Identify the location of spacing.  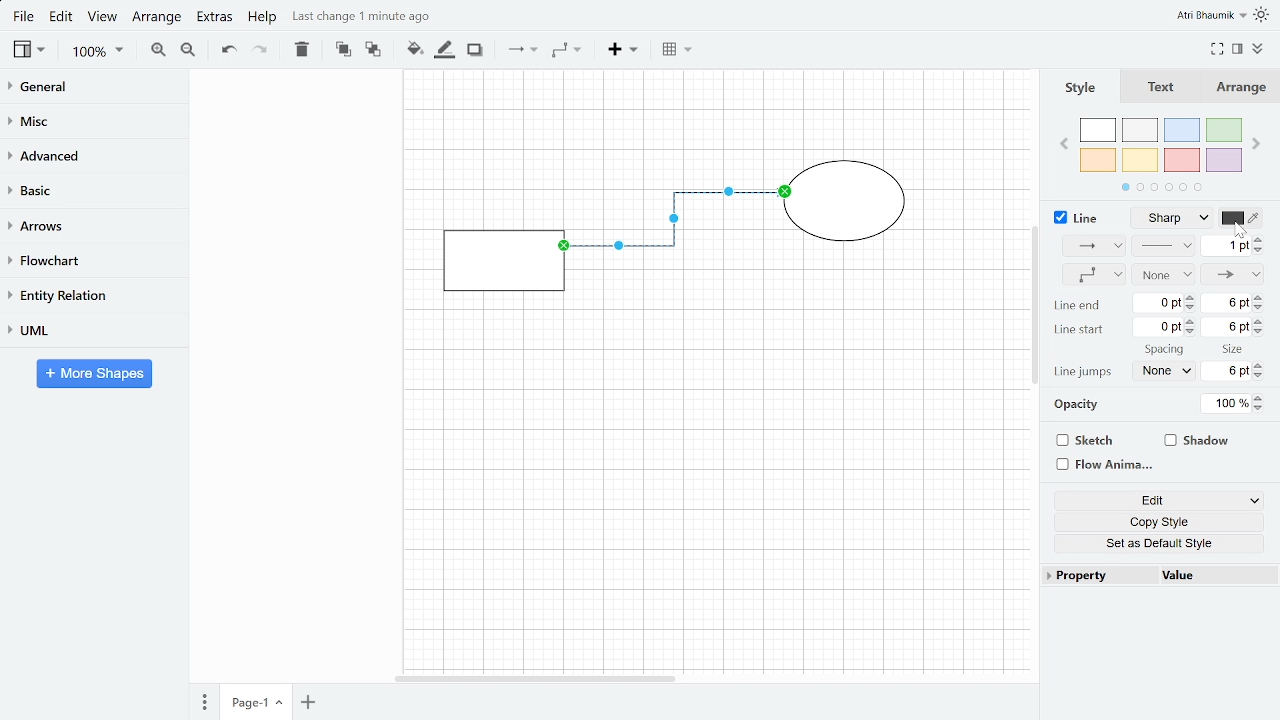
(1165, 349).